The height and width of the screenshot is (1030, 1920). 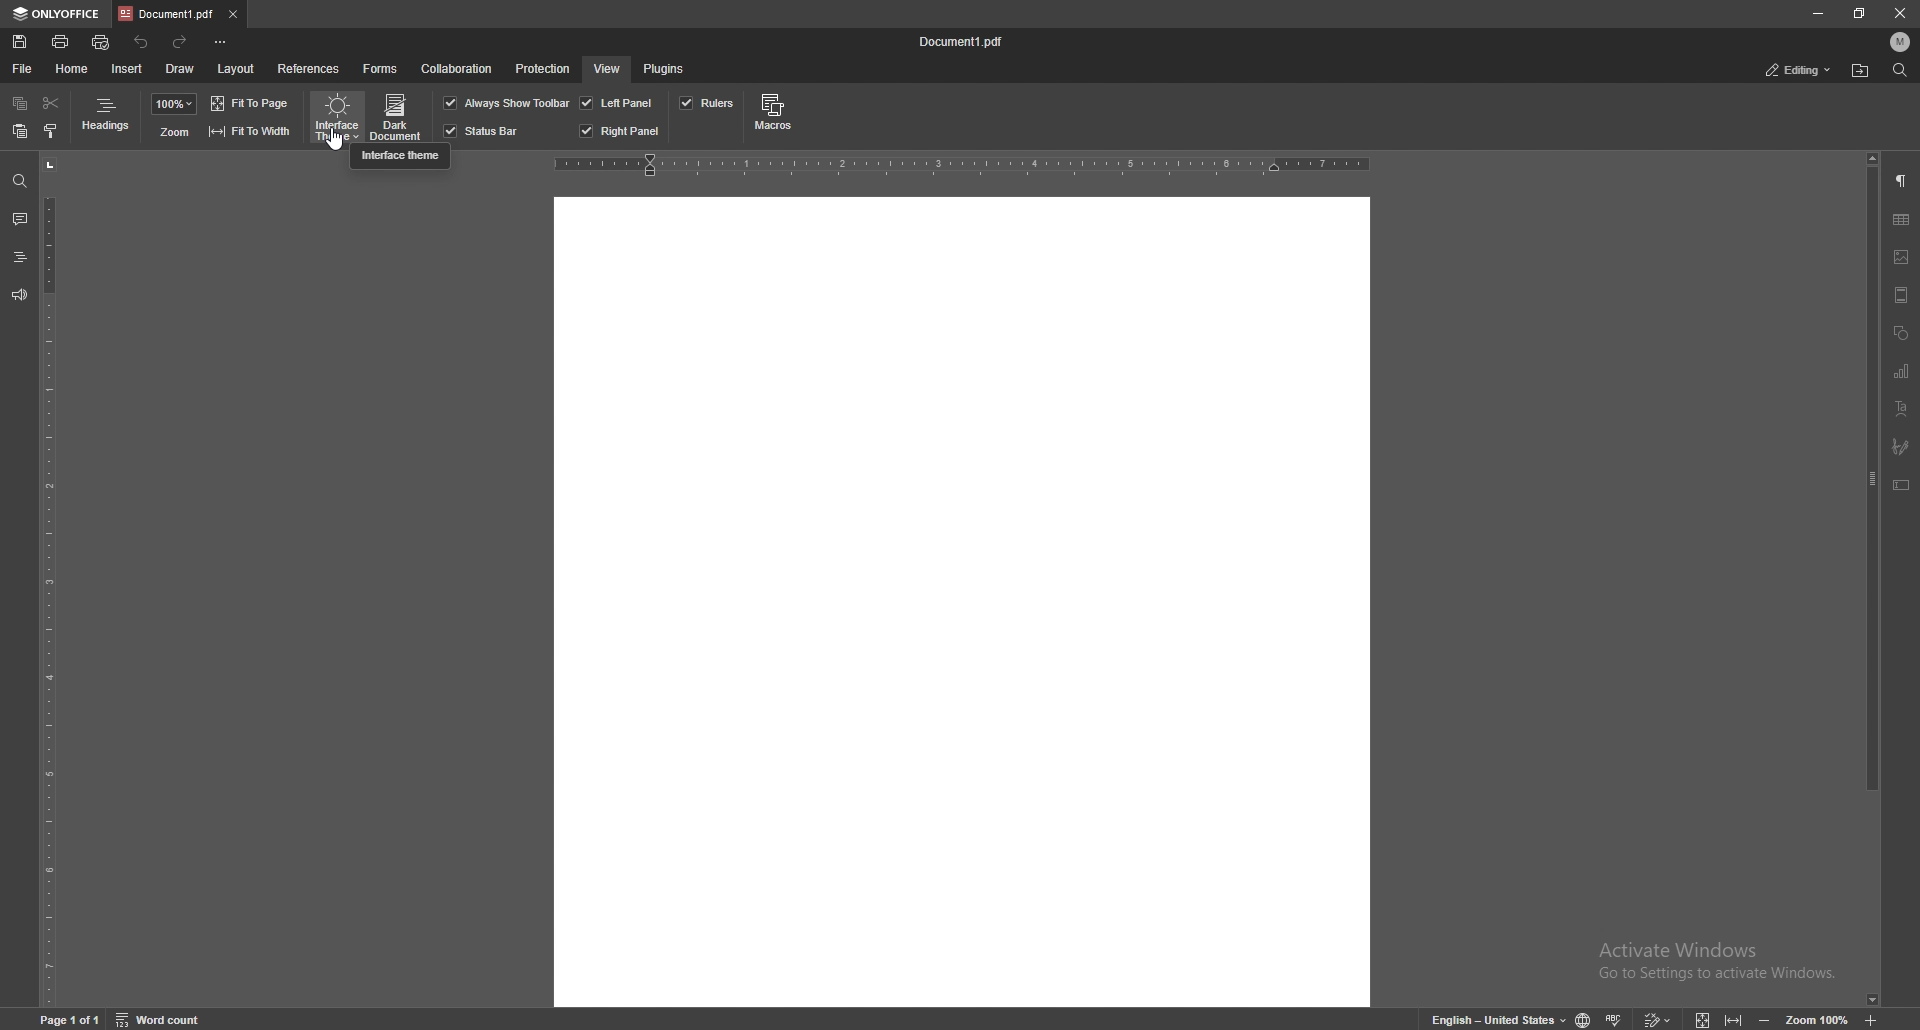 I want to click on locate file, so click(x=1860, y=72).